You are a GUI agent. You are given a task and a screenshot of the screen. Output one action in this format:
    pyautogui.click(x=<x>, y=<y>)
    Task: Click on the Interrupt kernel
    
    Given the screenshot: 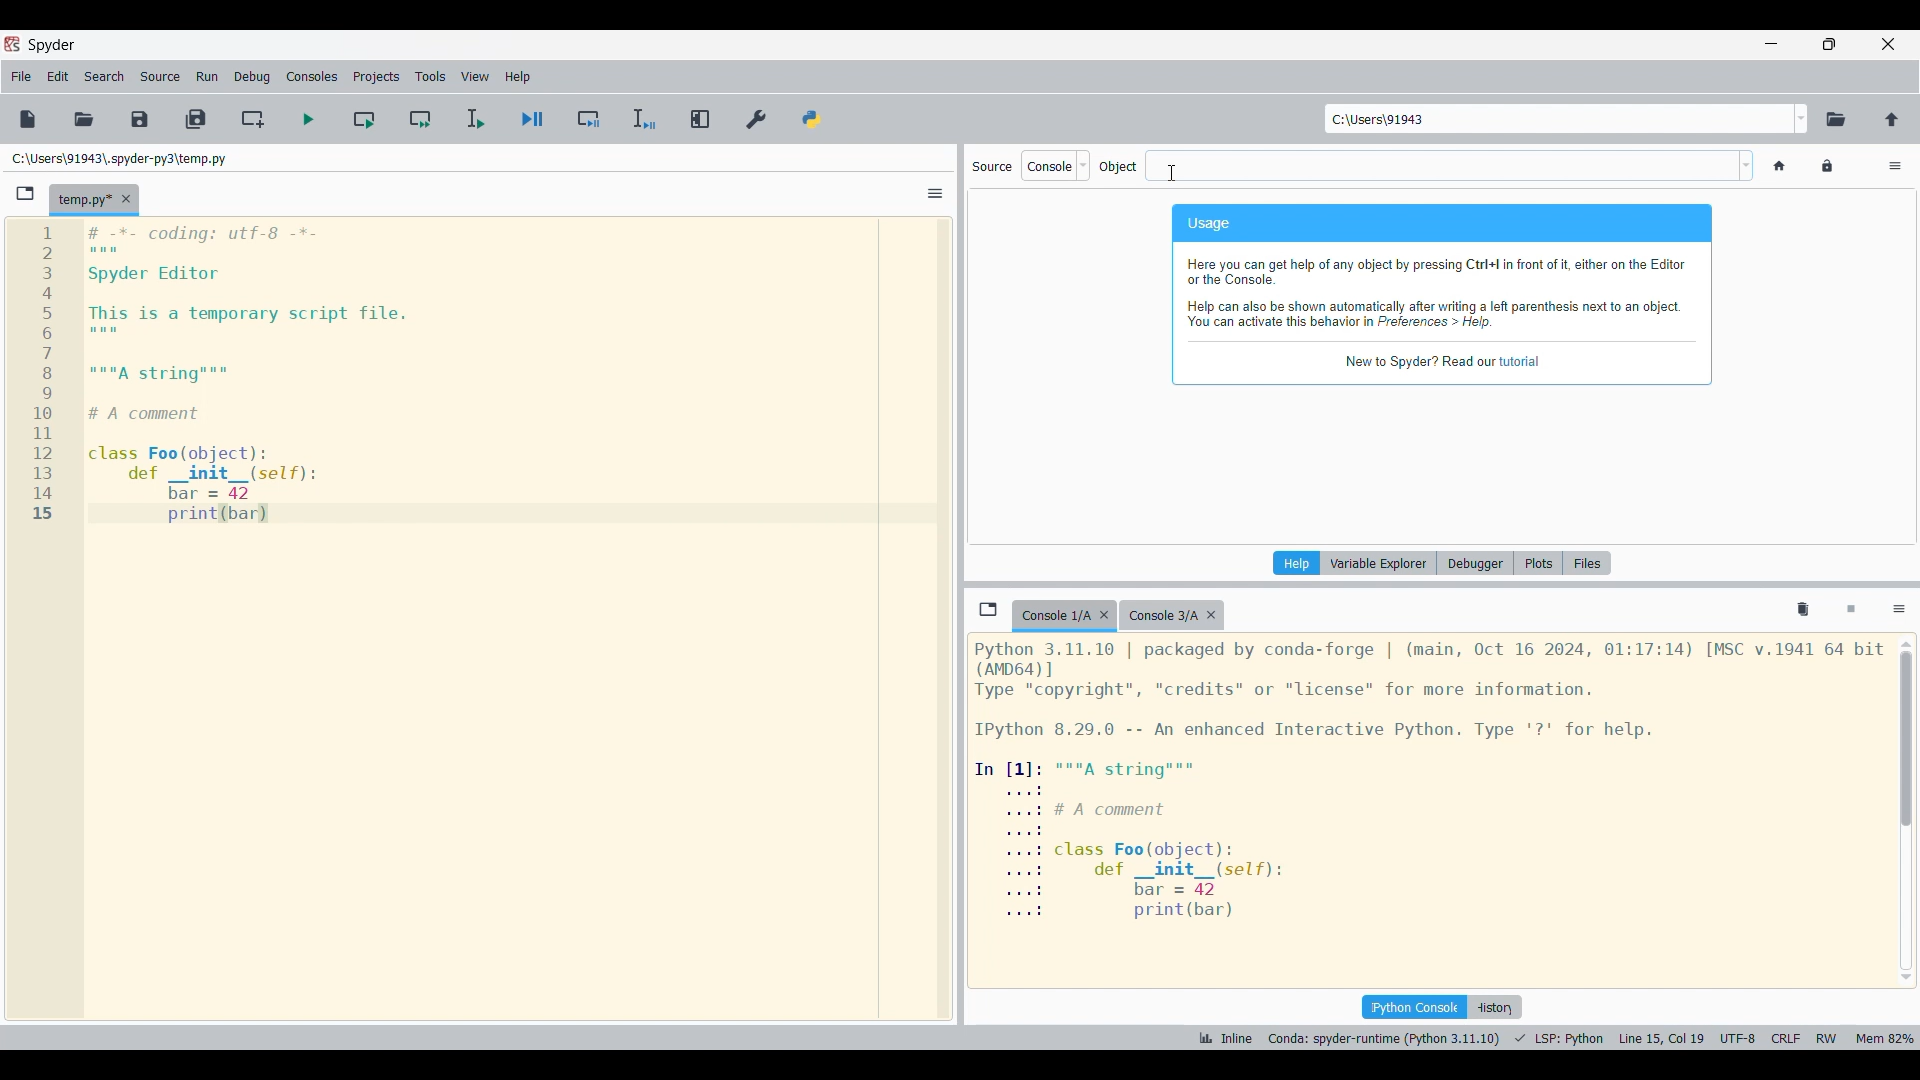 What is the action you would take?
    pyautogui.click(x=1851, y=610)
    